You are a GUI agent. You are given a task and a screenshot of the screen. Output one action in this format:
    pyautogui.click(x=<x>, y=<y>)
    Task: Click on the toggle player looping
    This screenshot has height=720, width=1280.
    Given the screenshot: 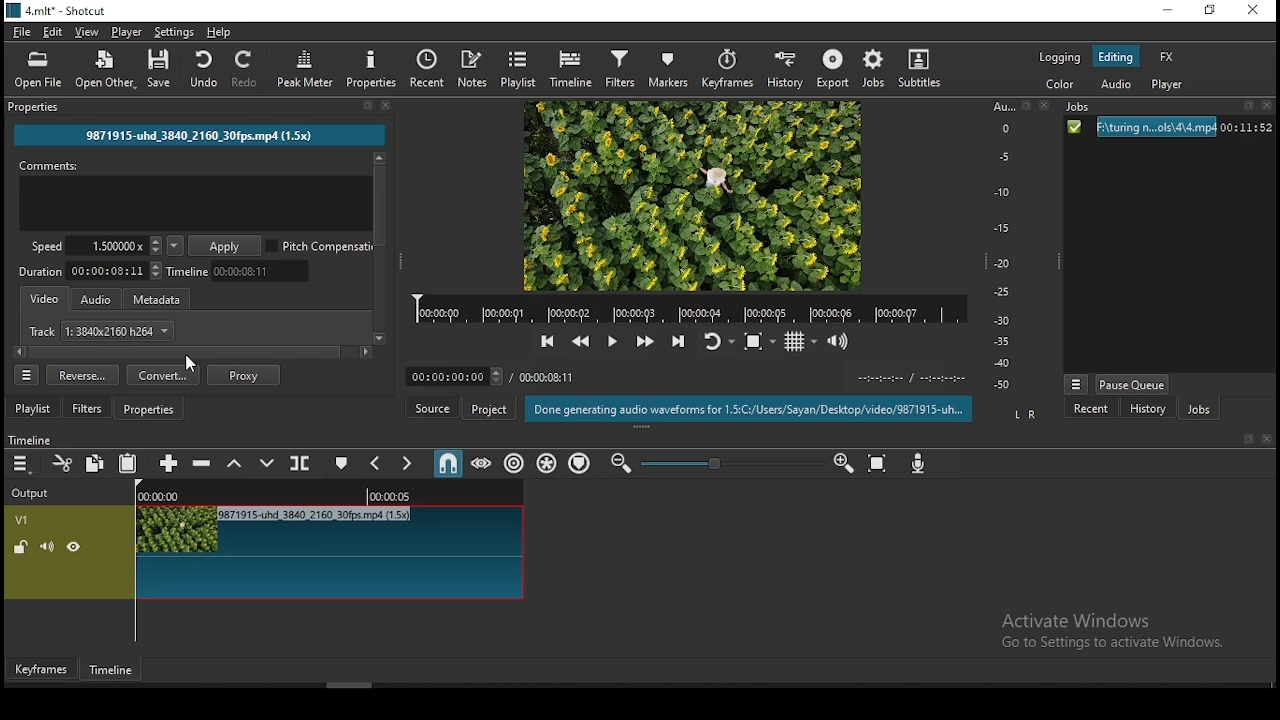 What is the action you would take?
    pyautogui.click(x=717, y=346)
    